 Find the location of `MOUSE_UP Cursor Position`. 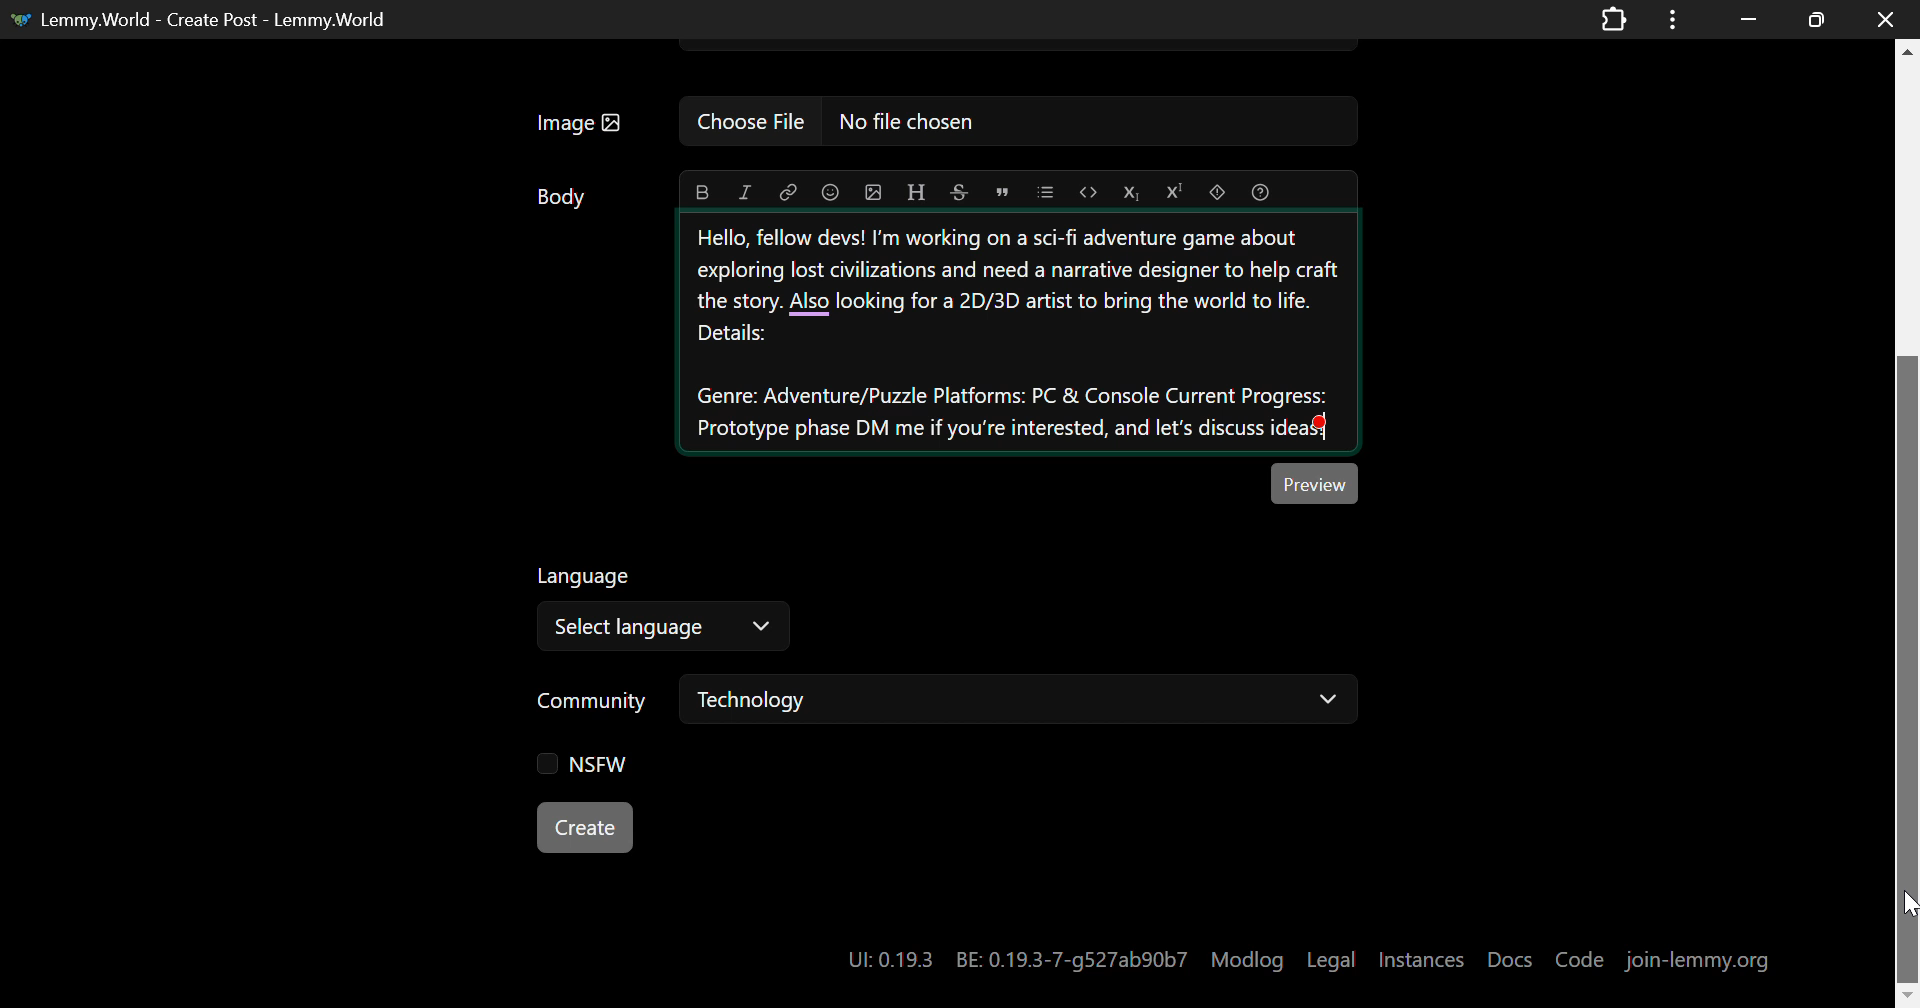

MOUSE_UP Cursor Position is located at coordinates (1908, 898).